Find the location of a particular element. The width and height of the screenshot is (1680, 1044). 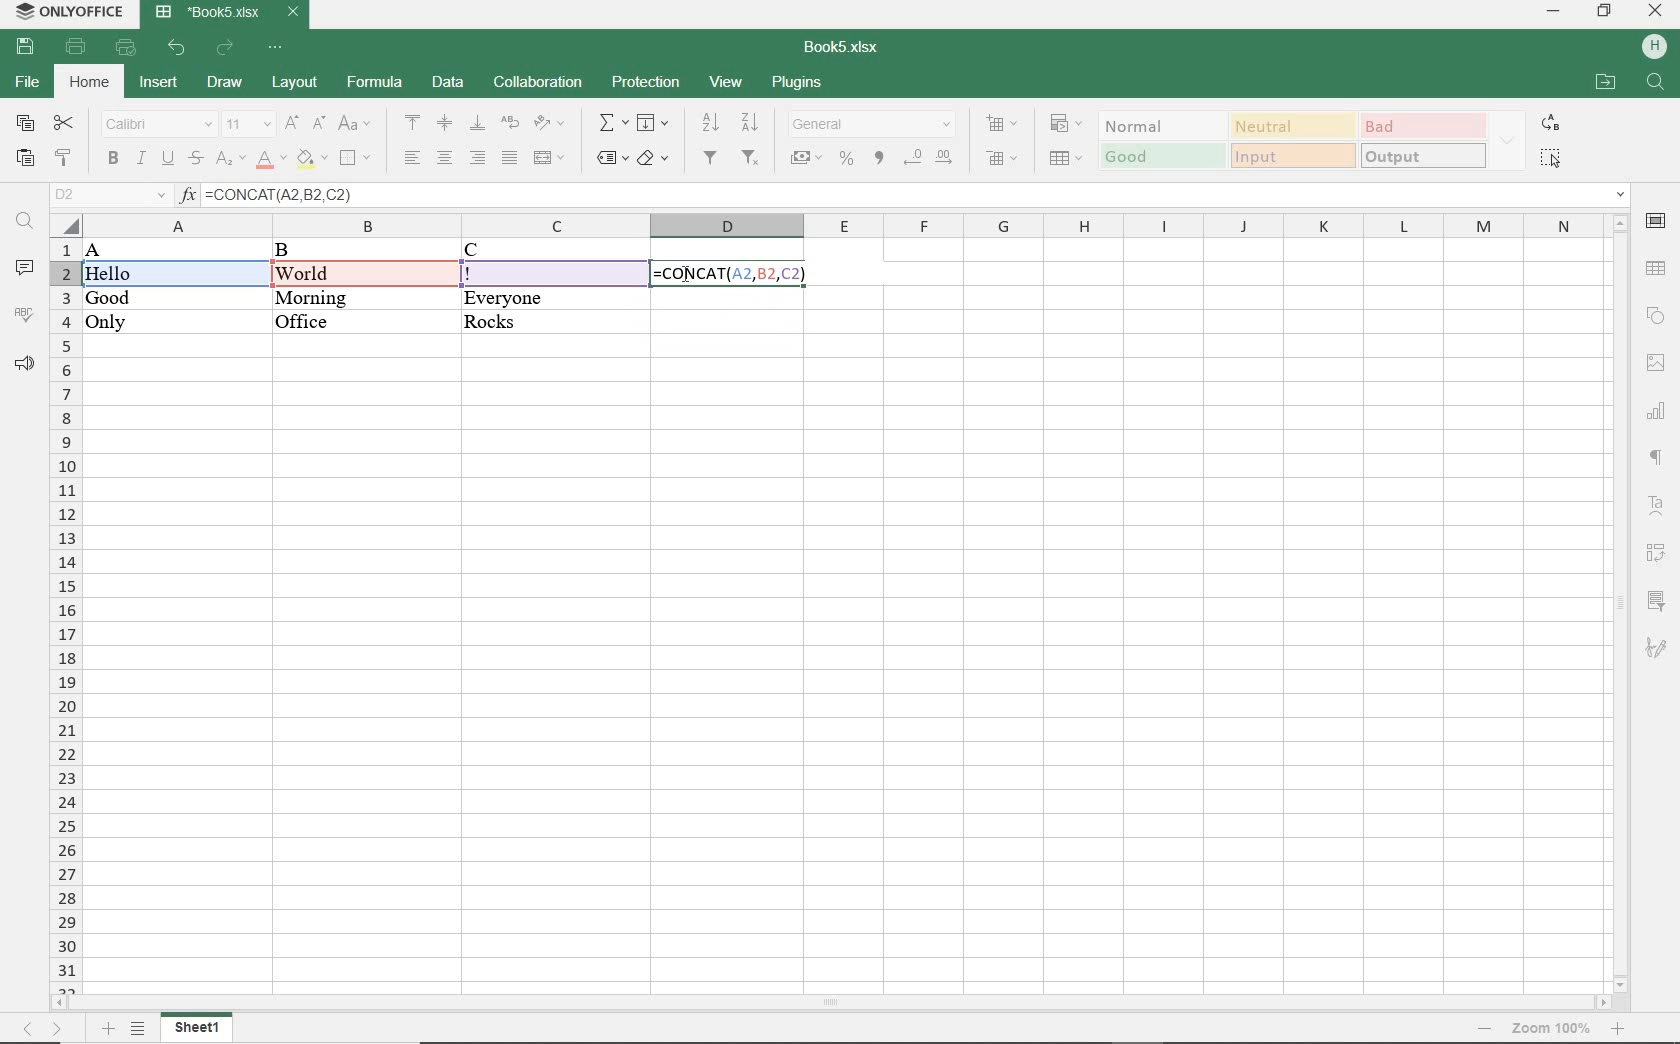

zoom in or zoom out is located at coordinates (1550, 1027).